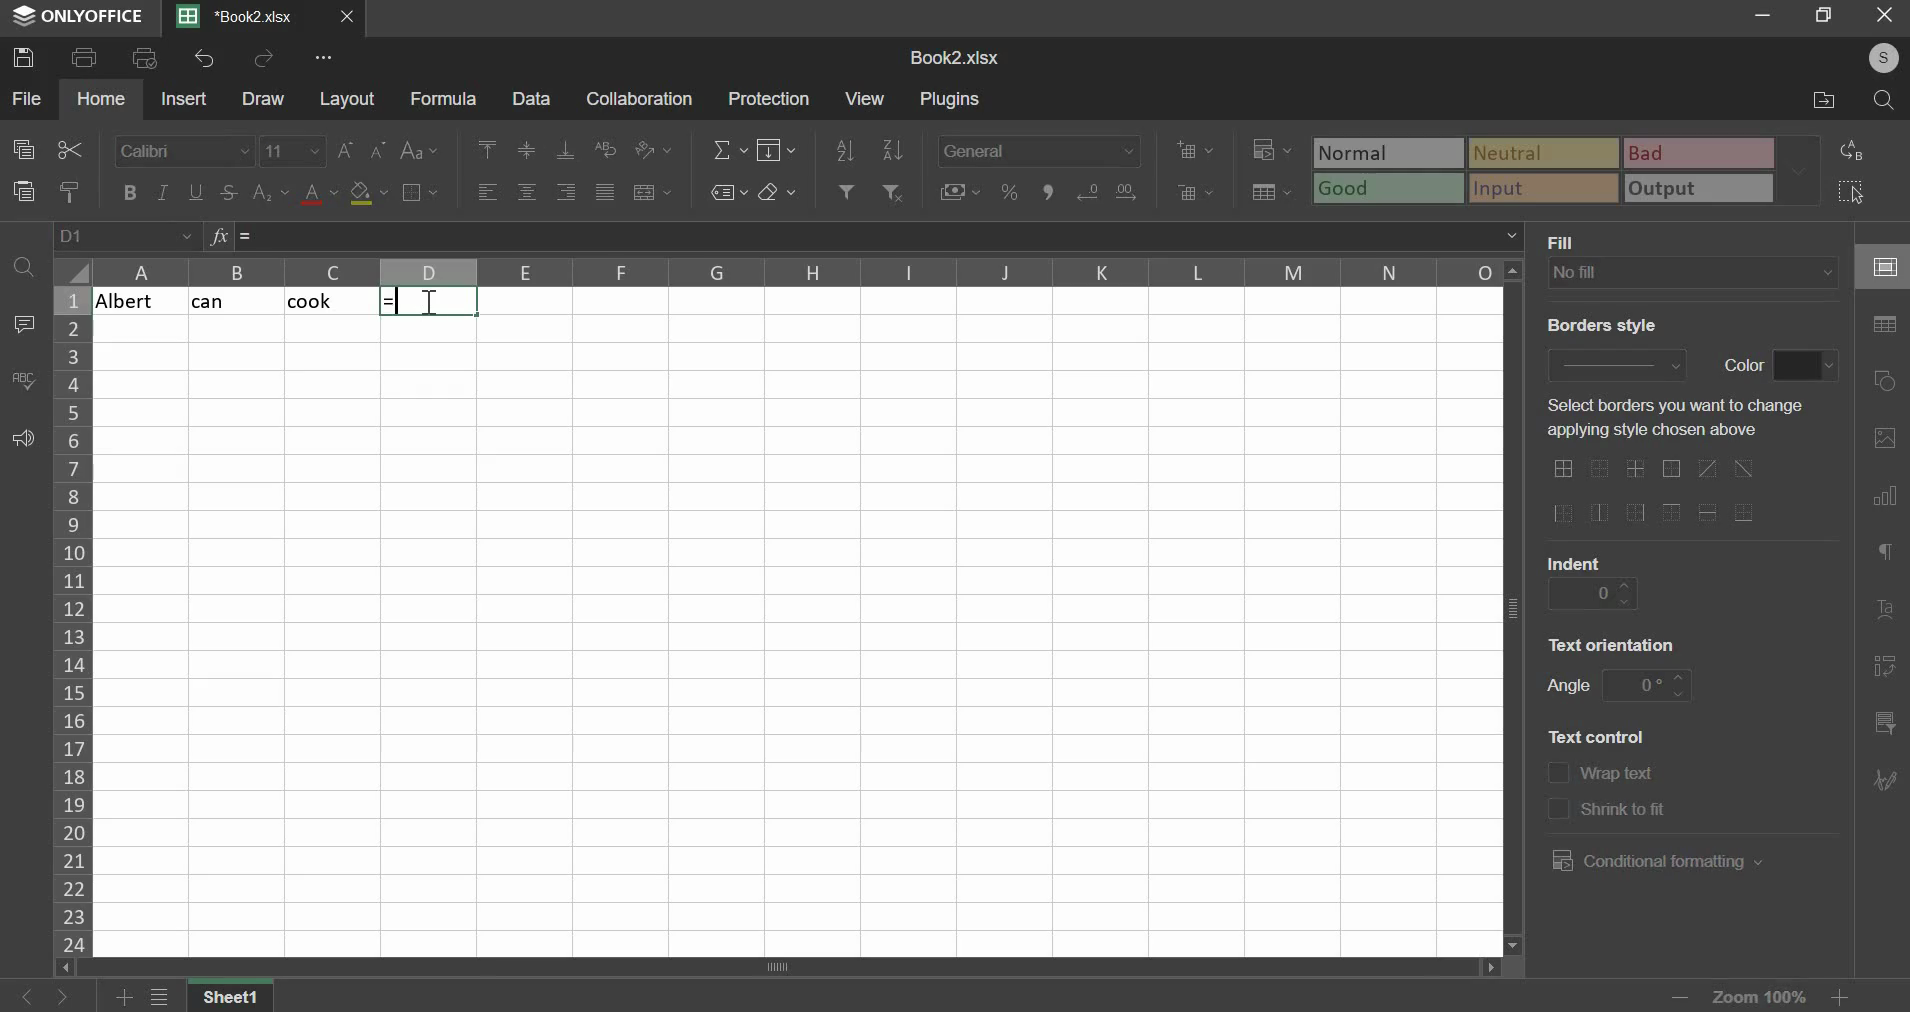 This screenshot has height=1012, width=1910. I want to click on file, so click(26, 97).